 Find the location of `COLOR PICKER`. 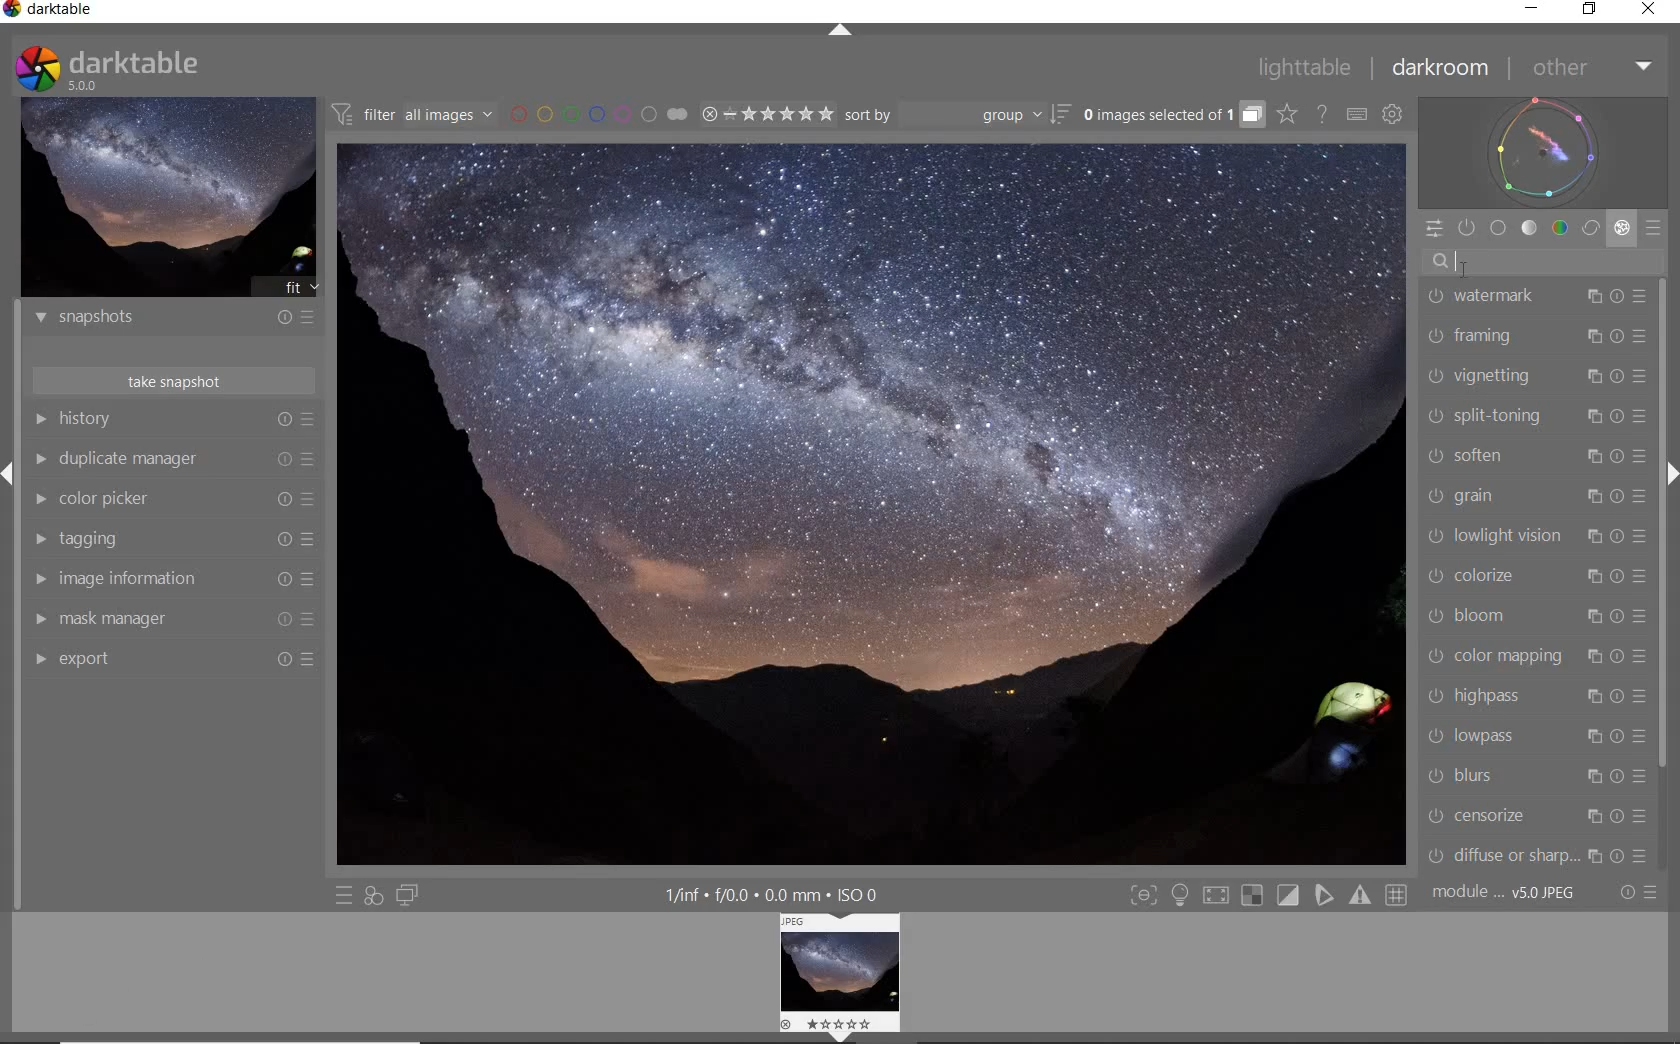

COLOR PICKER is located at coordinates (38, 497).